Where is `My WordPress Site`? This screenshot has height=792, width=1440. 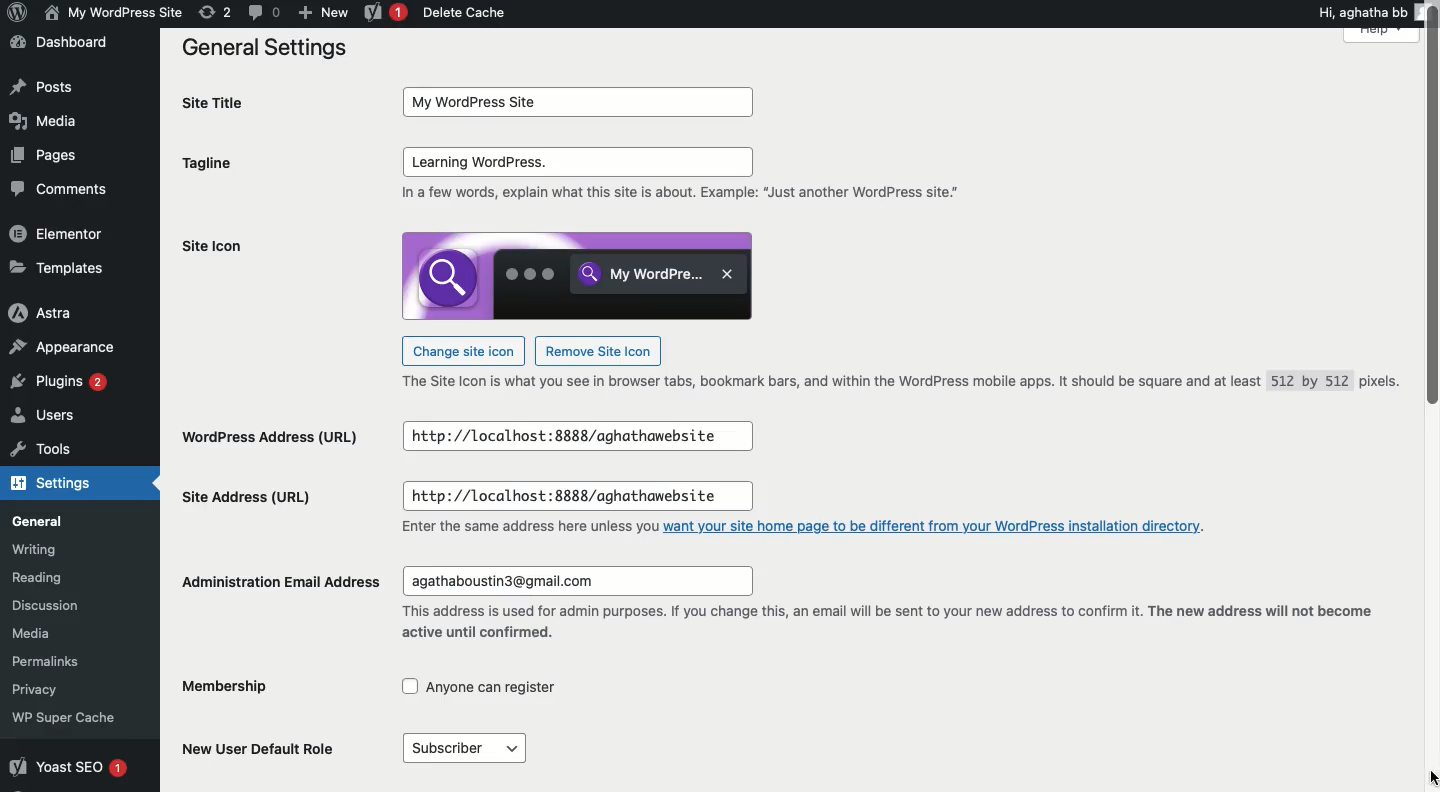
My WordPress Site is located at coordinates (574, 102).